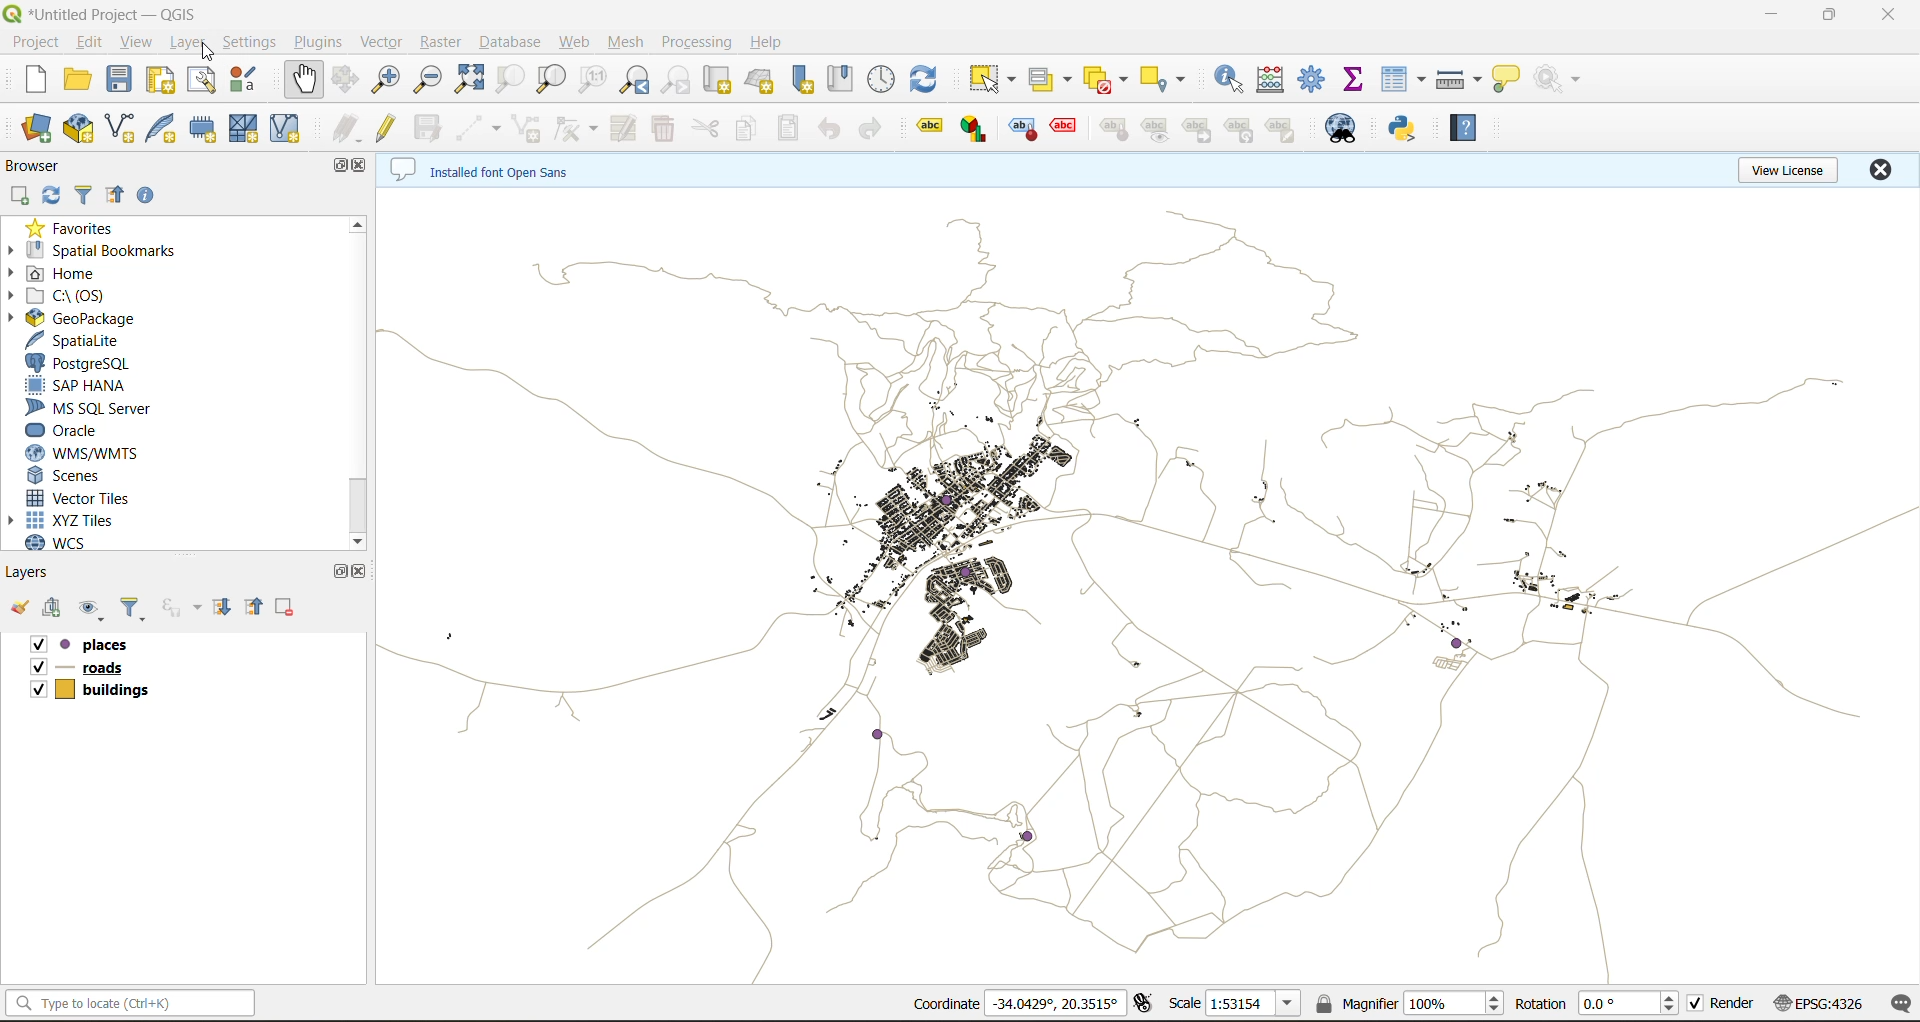  Describe the element at coordinates (1458, 80) in the screenshot. I see `measure line` at that location.